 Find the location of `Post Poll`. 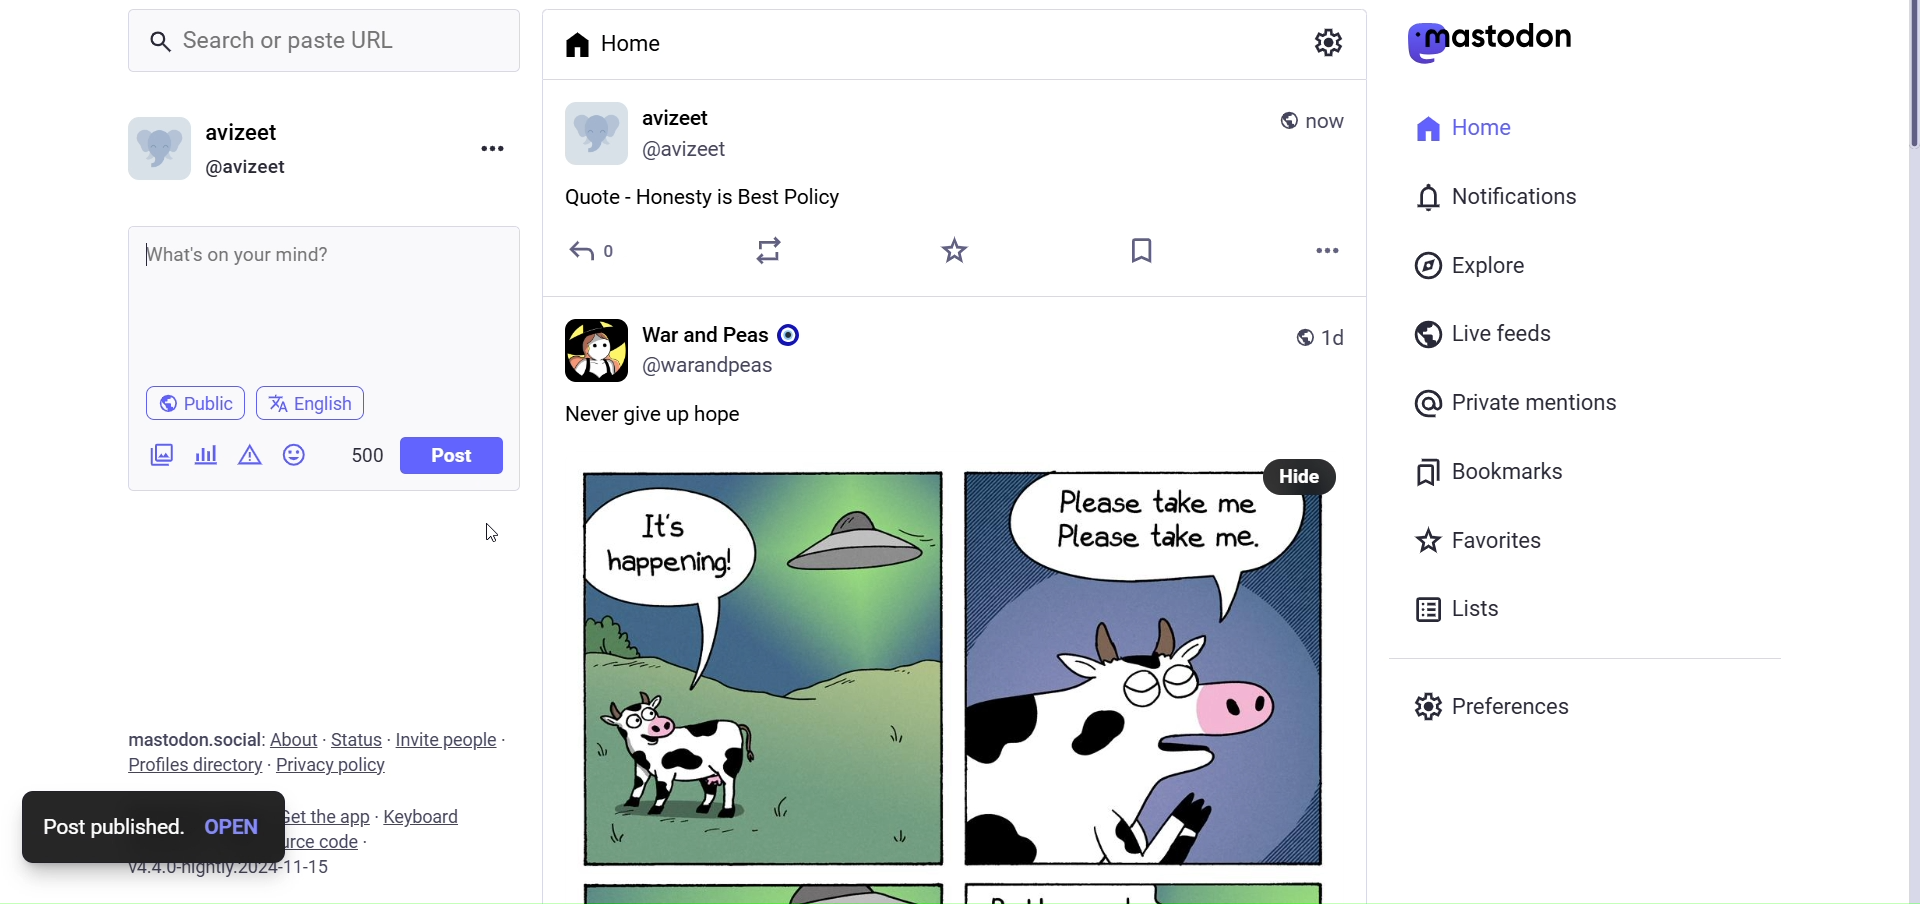

Post Poll is located at coordinates (203, 453).